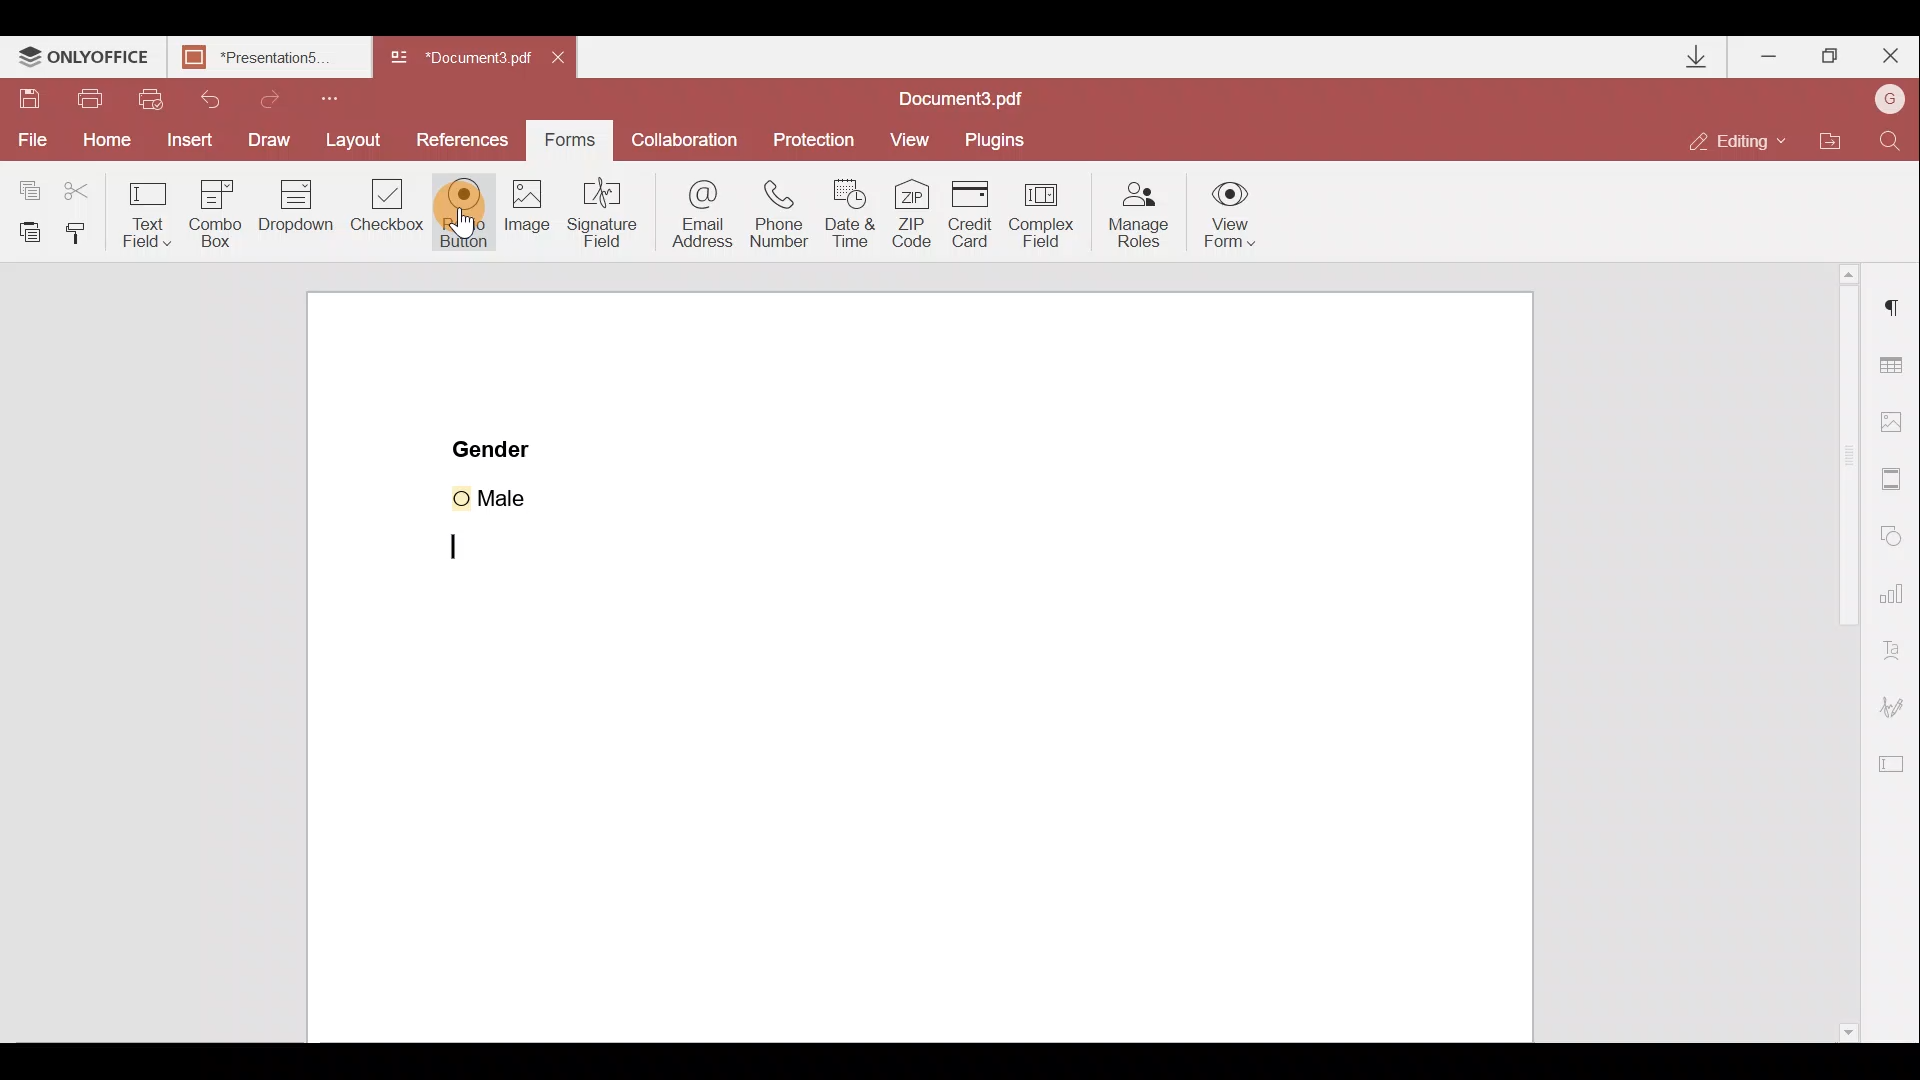  I want to click on Checkbox, so click(389, 211).